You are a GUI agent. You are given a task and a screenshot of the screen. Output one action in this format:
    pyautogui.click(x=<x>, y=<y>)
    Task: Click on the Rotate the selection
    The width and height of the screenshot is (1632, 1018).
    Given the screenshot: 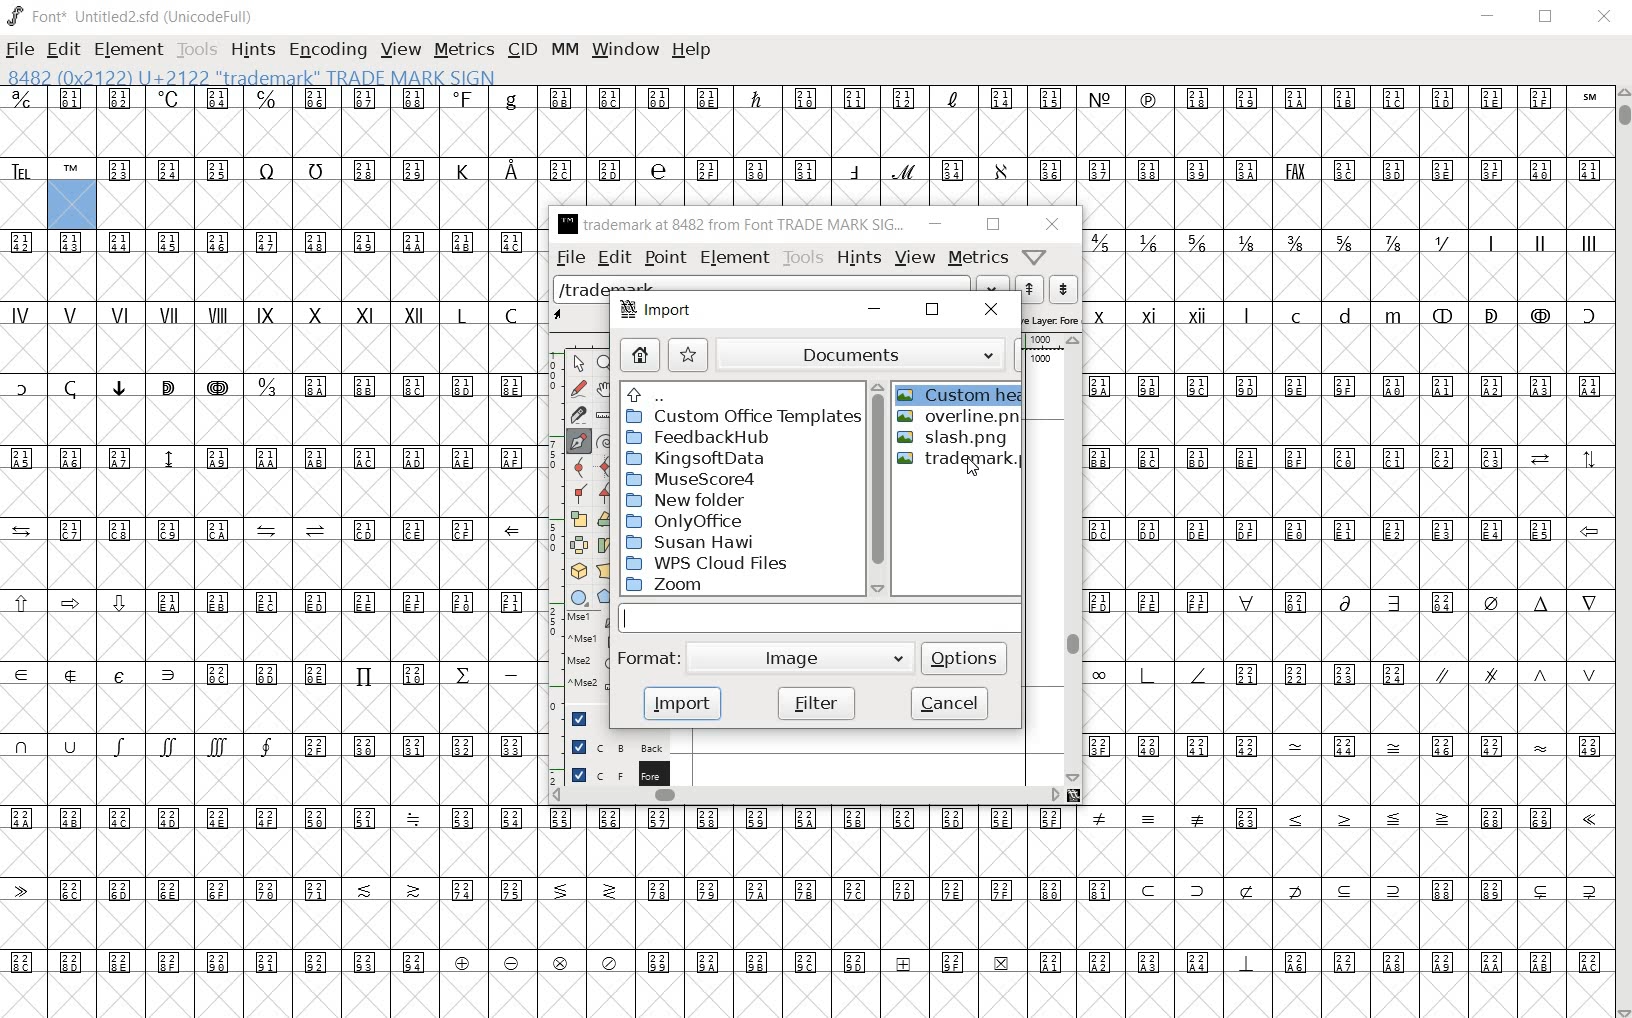 What is the action you would take?
    pyautogui.click(x=605, y=519)
    